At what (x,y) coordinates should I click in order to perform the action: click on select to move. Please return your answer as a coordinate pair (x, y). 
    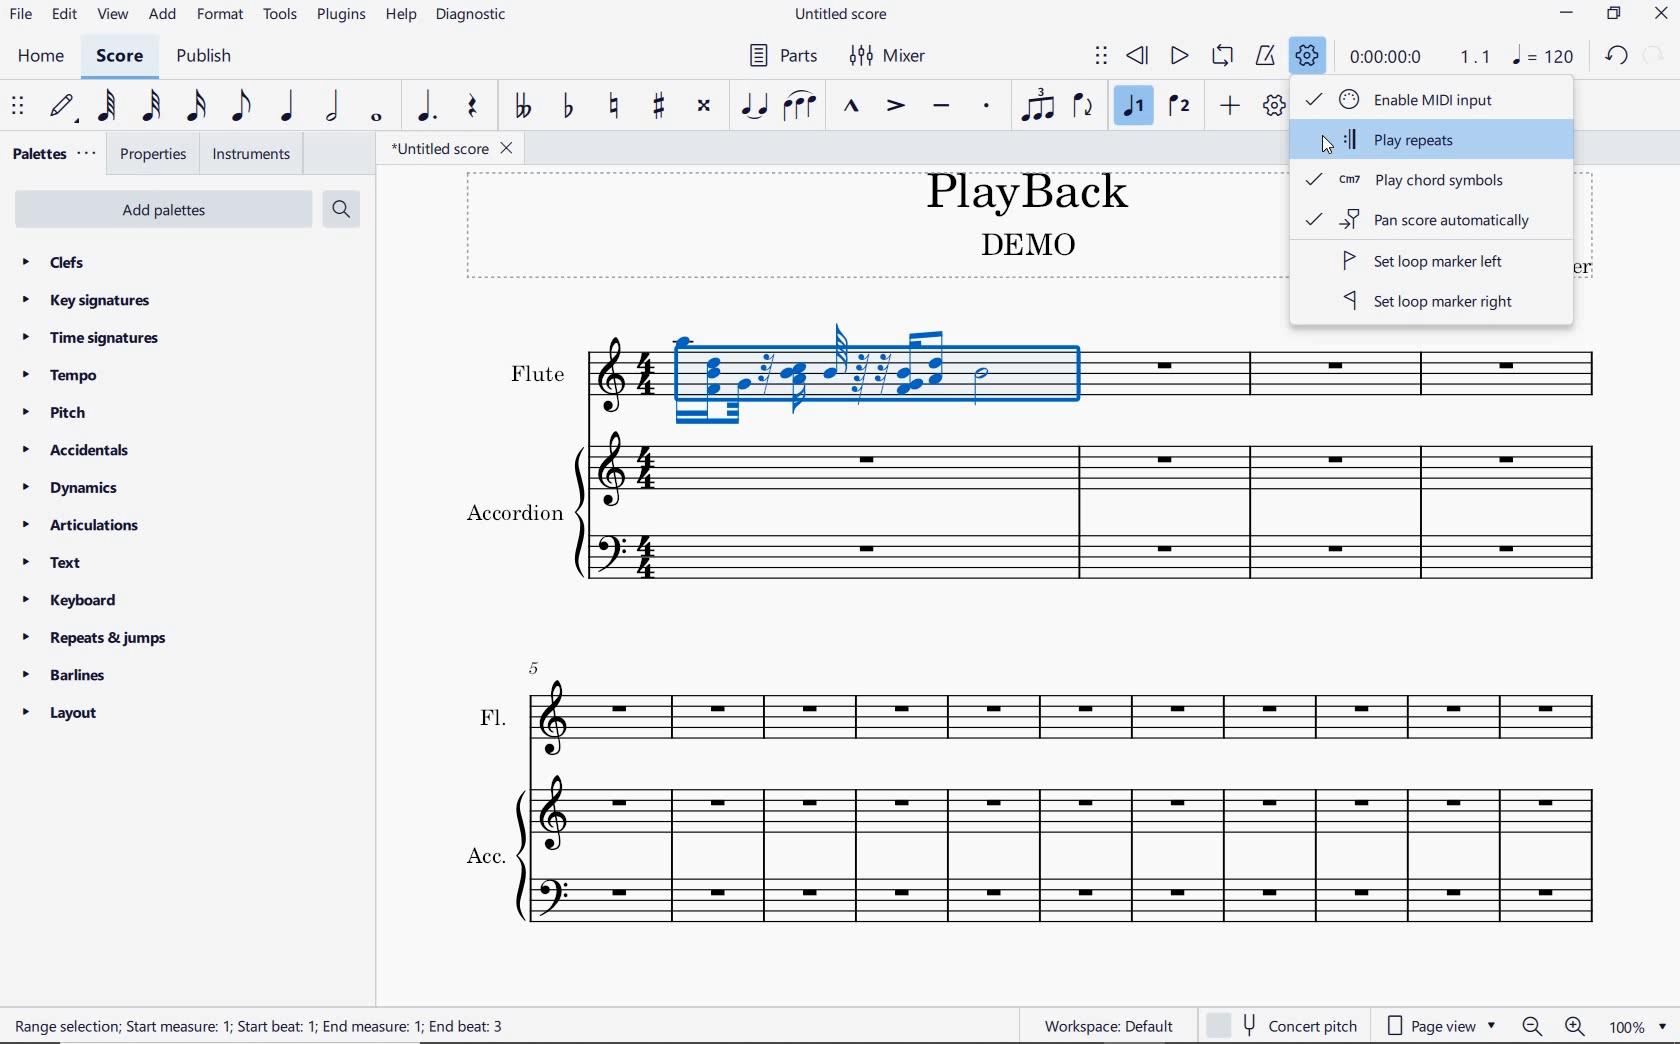
    Looking at the image, I should click on (1099, 57).